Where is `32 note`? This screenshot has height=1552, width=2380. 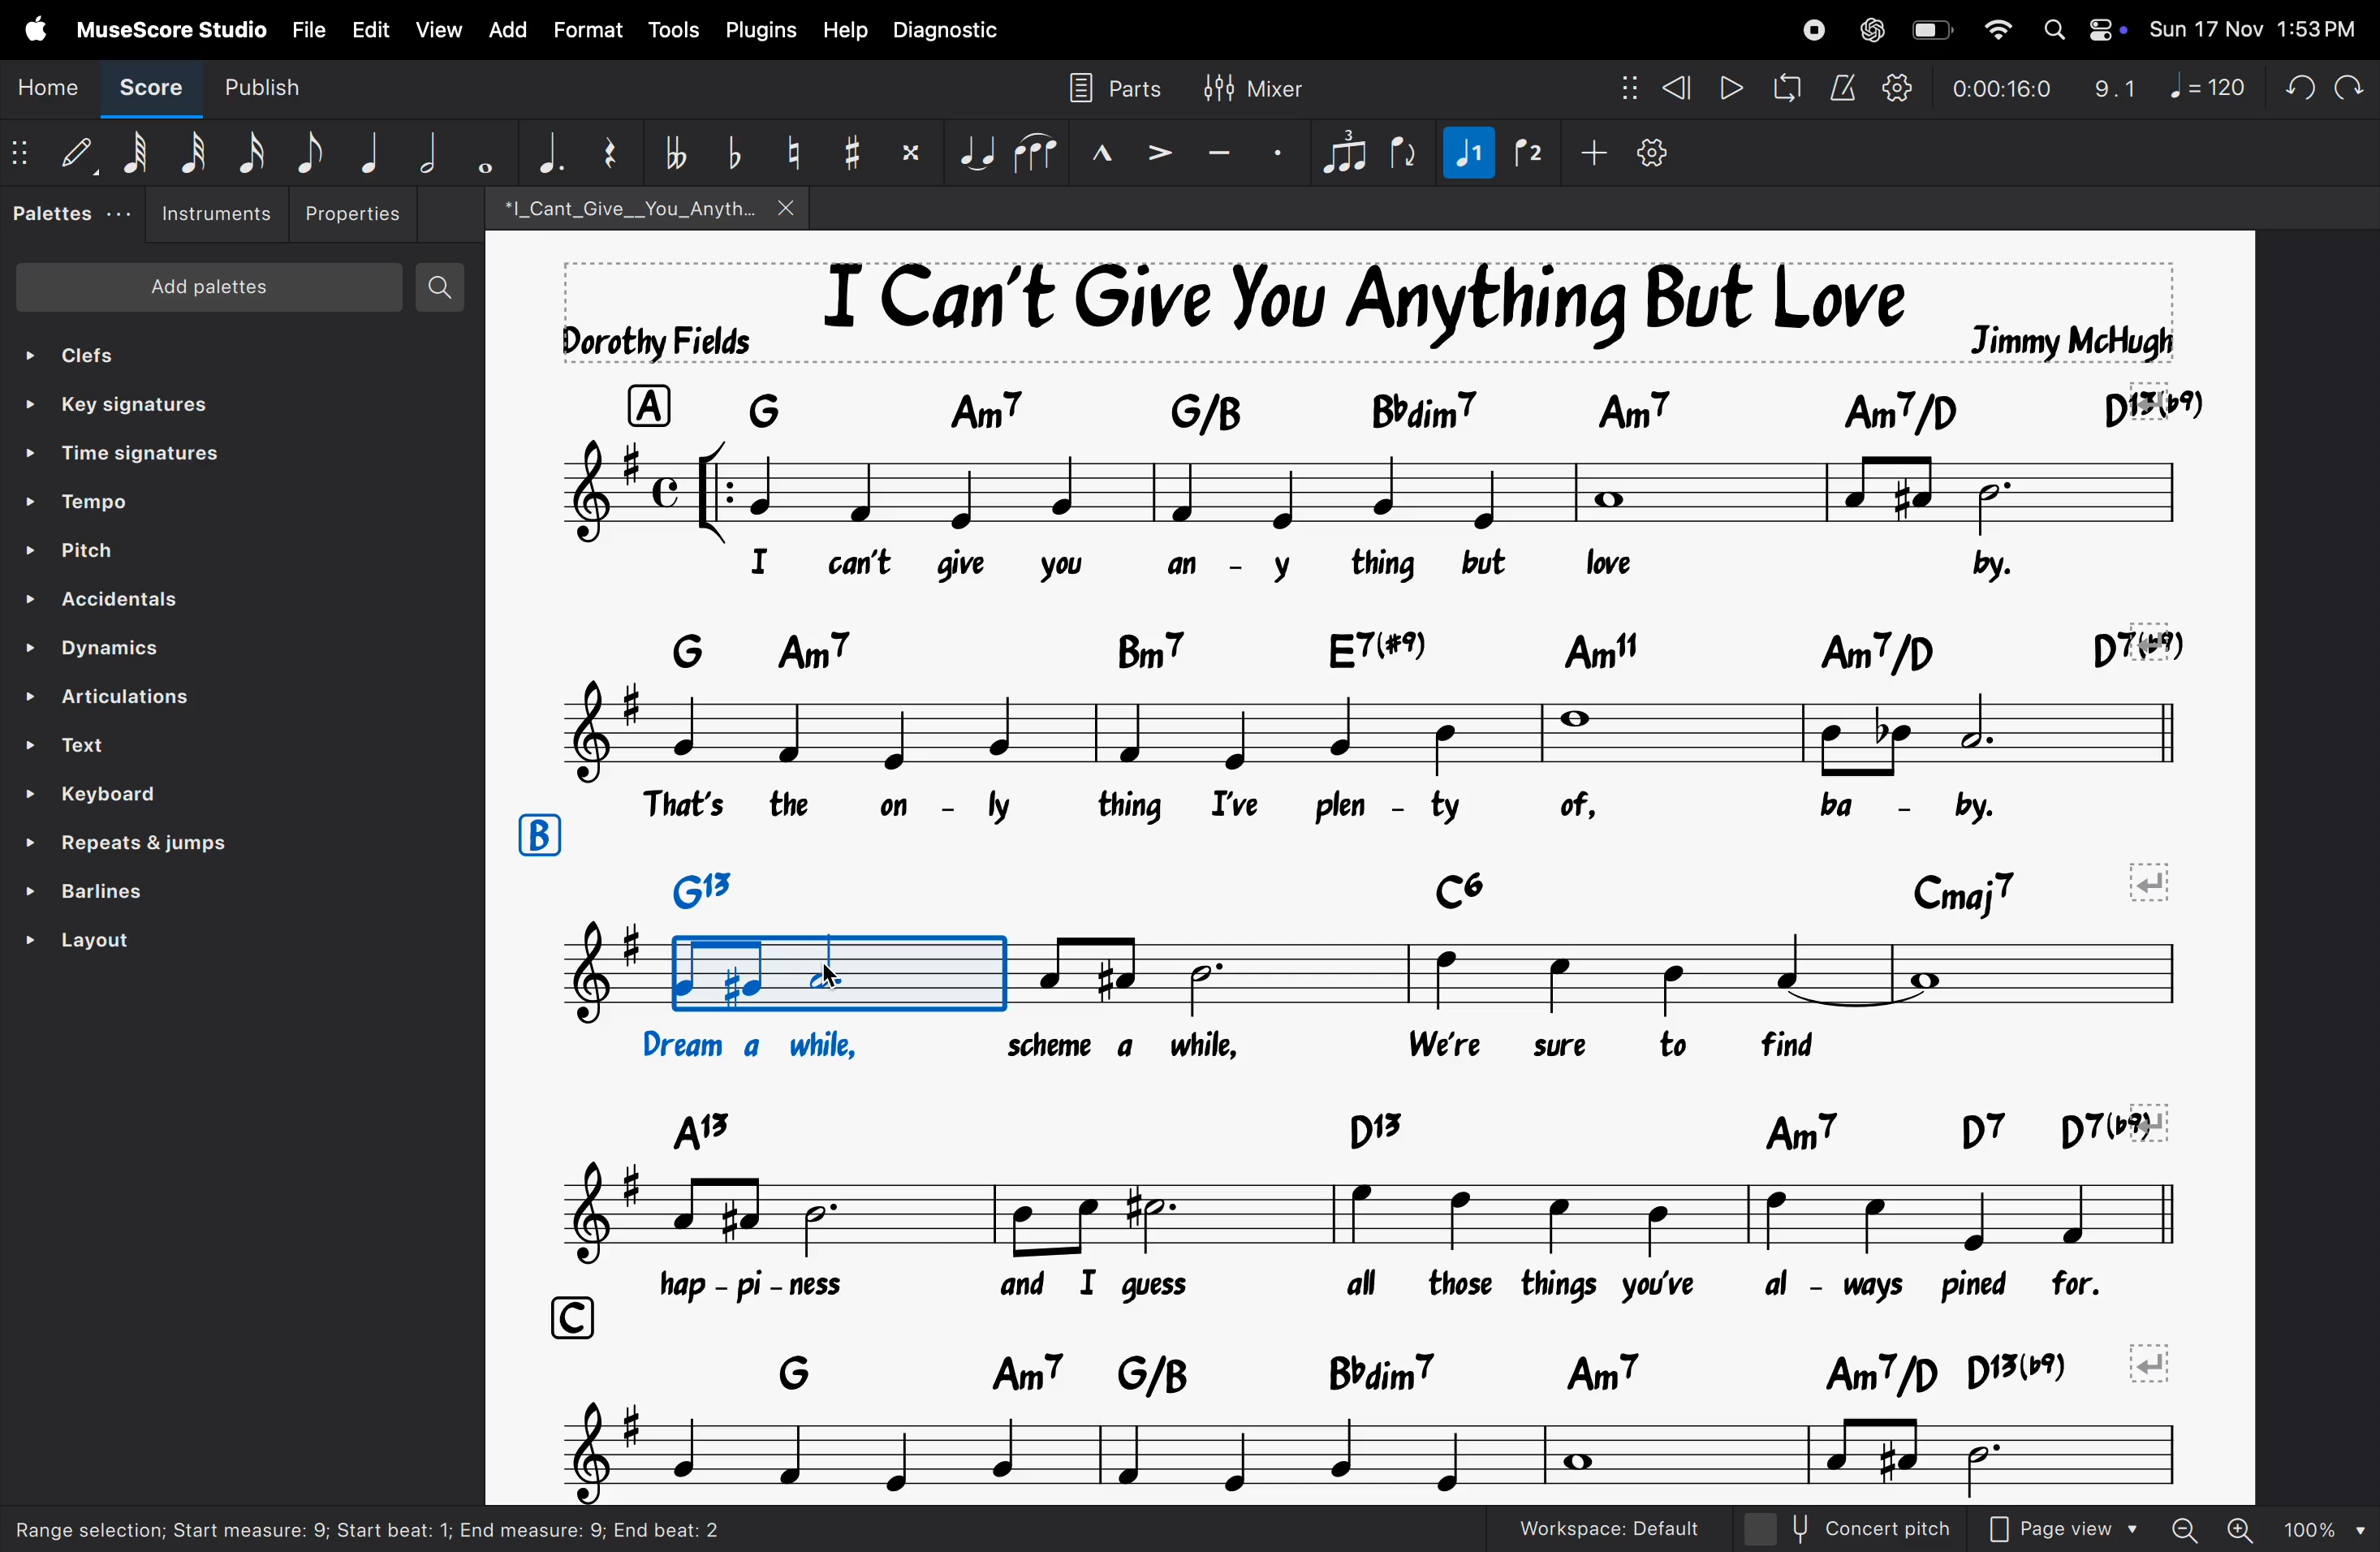 32 note is located at coordinates (194, 155).